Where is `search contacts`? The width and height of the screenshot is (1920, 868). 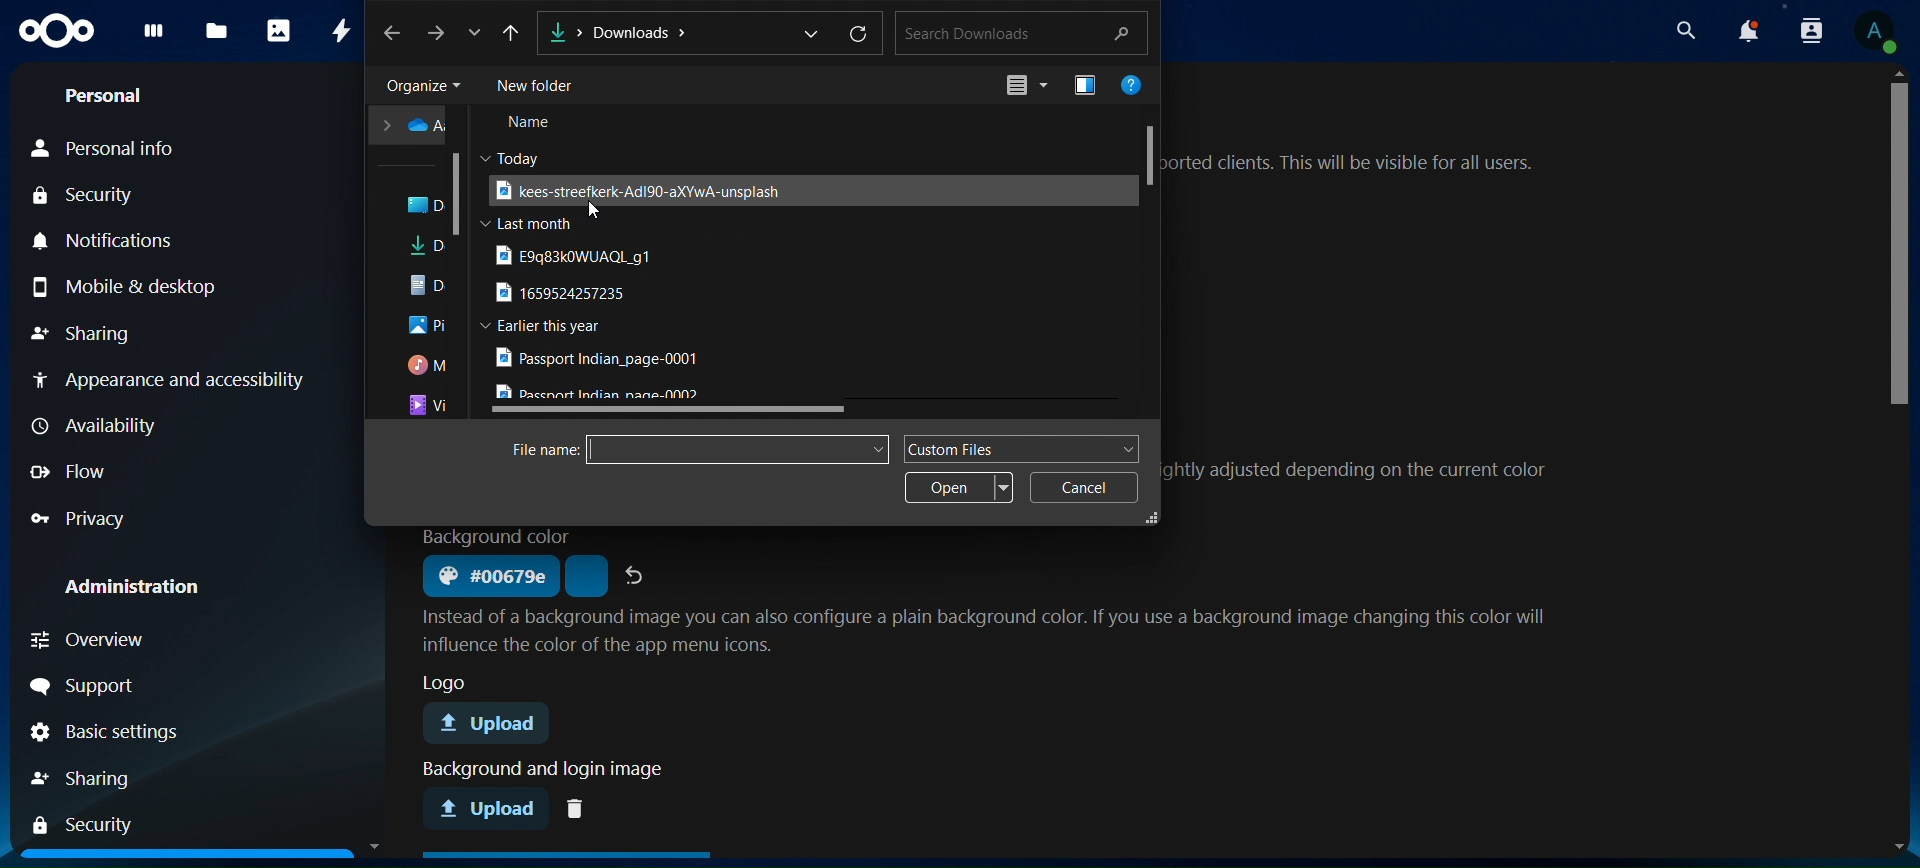 search contacts is located at coordinates (1809, 33).